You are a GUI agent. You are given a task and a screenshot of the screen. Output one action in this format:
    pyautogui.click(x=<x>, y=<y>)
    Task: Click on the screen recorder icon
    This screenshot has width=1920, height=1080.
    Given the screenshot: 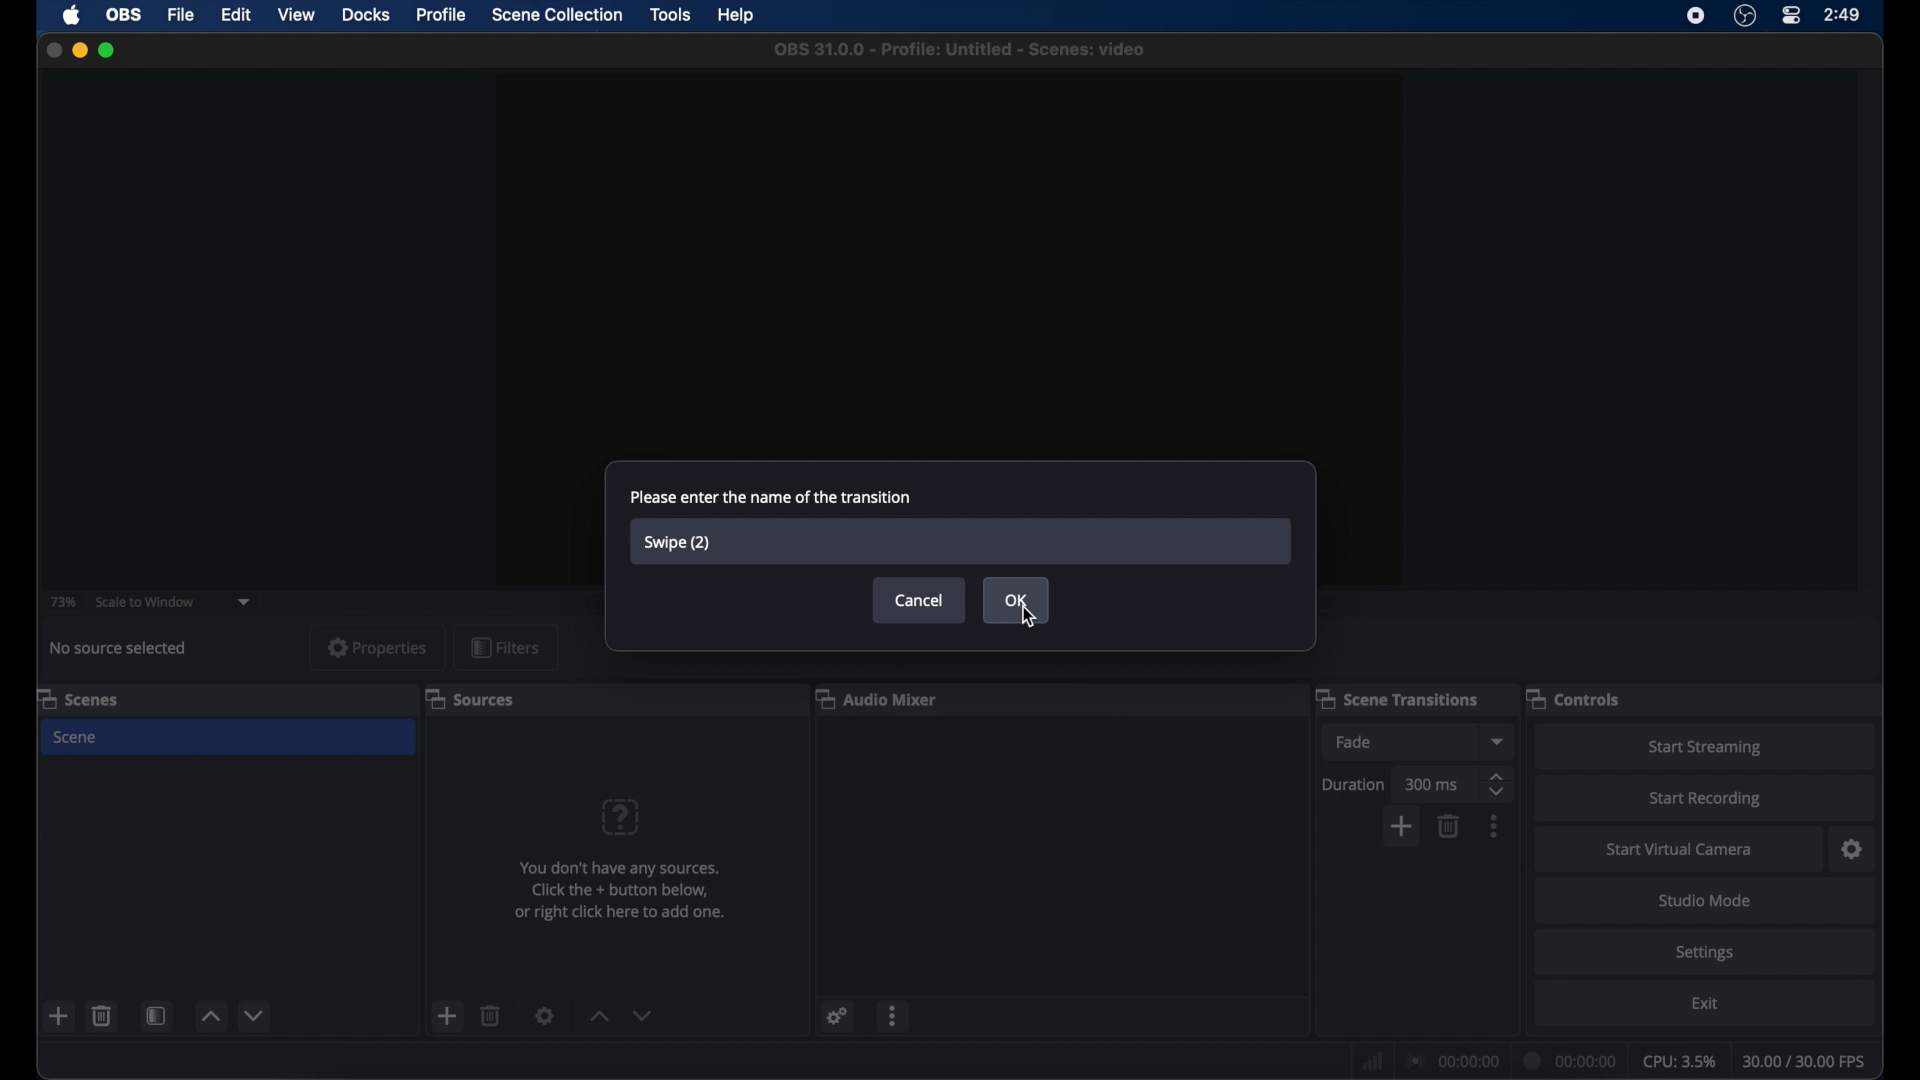 What is the action you would take?
    pyautogui.click(x=1696, y=15)
    